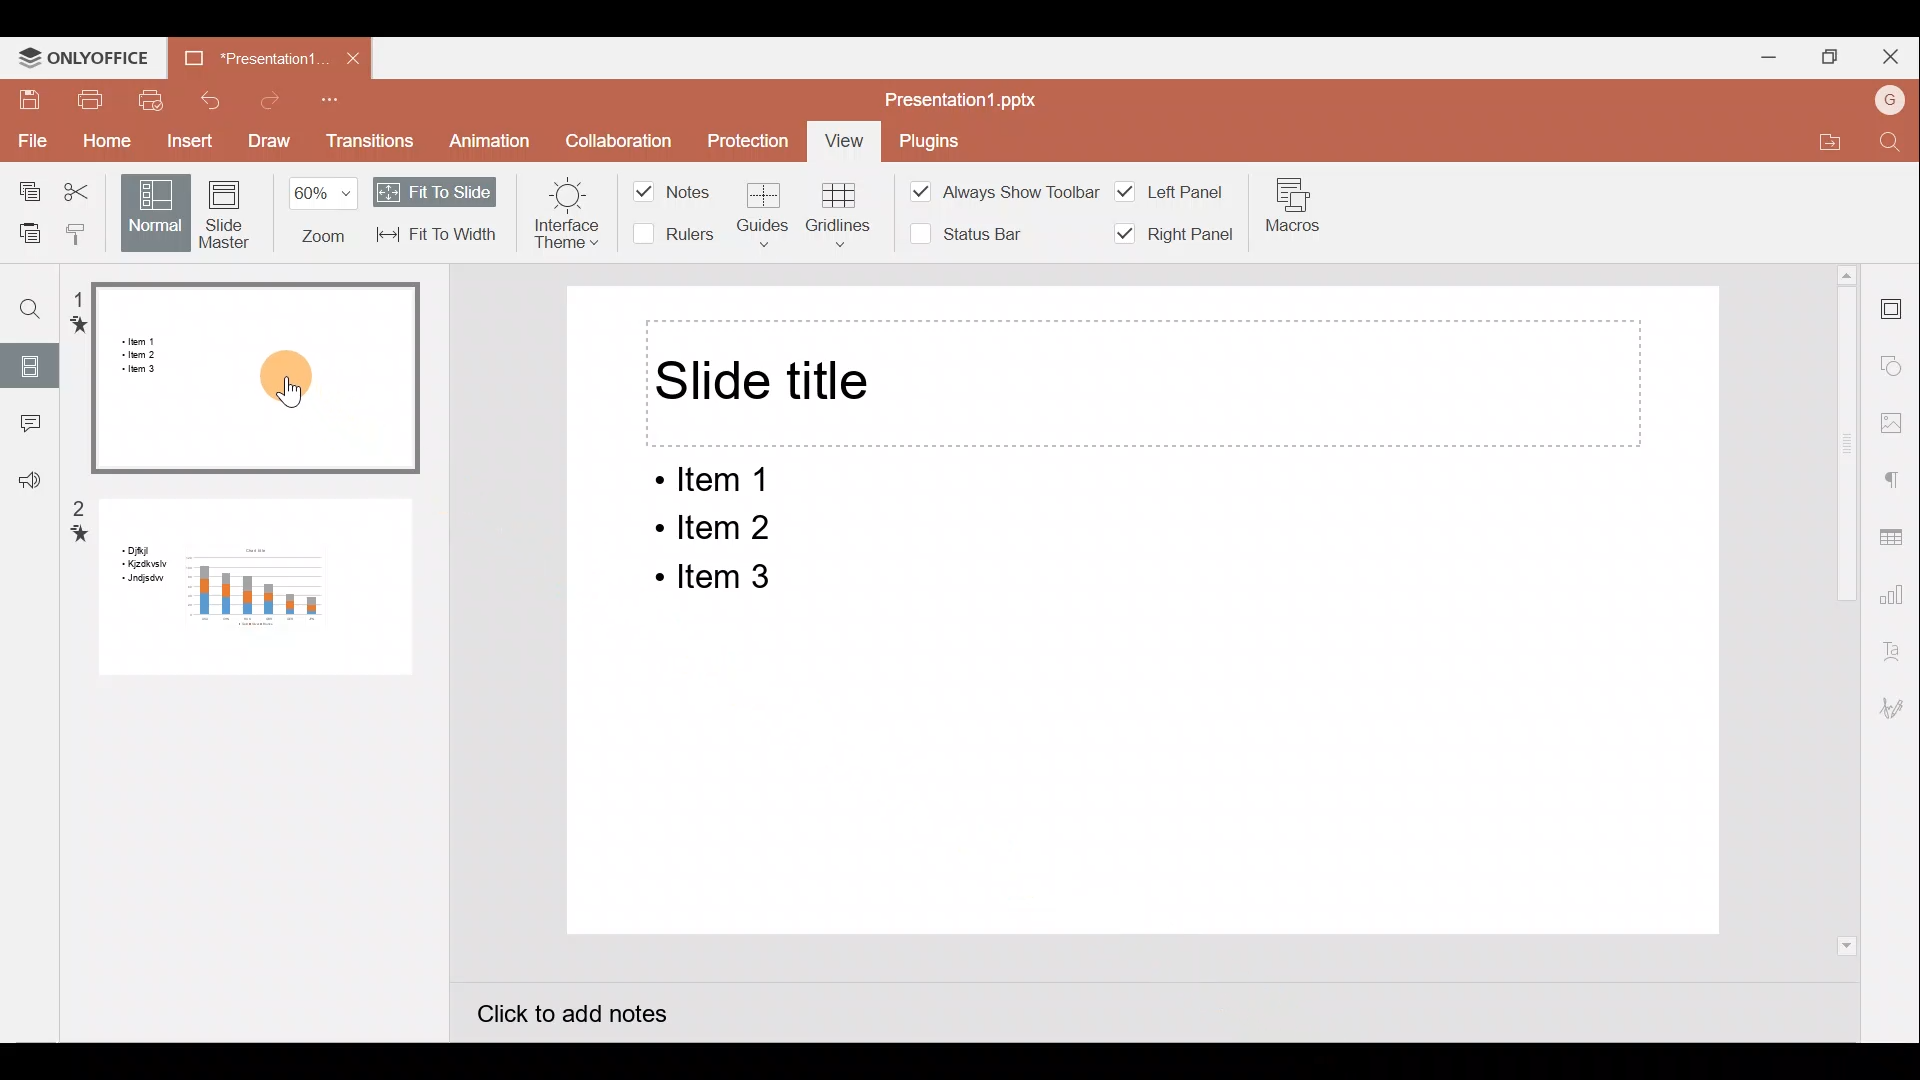  I want to click on Find, so click(1890, 142).